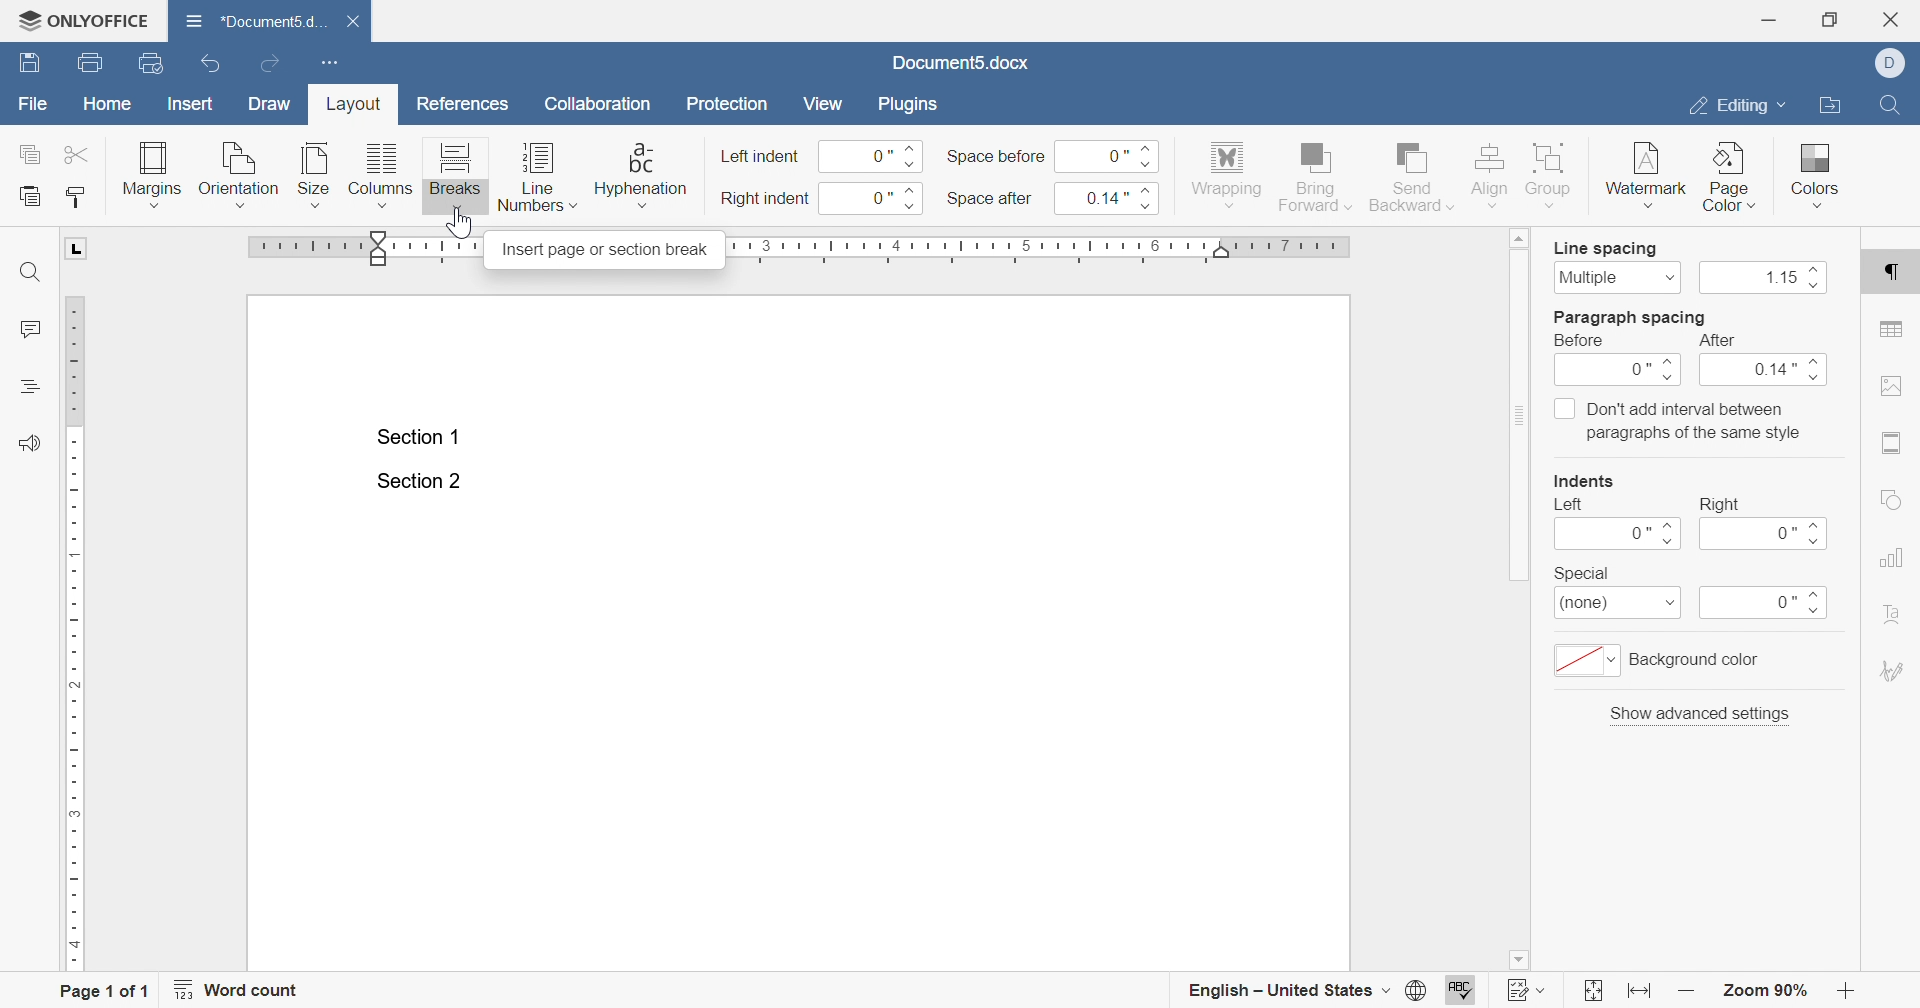 The width and height of the screenshot is (1920, 1008). I want to click on ONLYOFFICE, so click(83, 22).